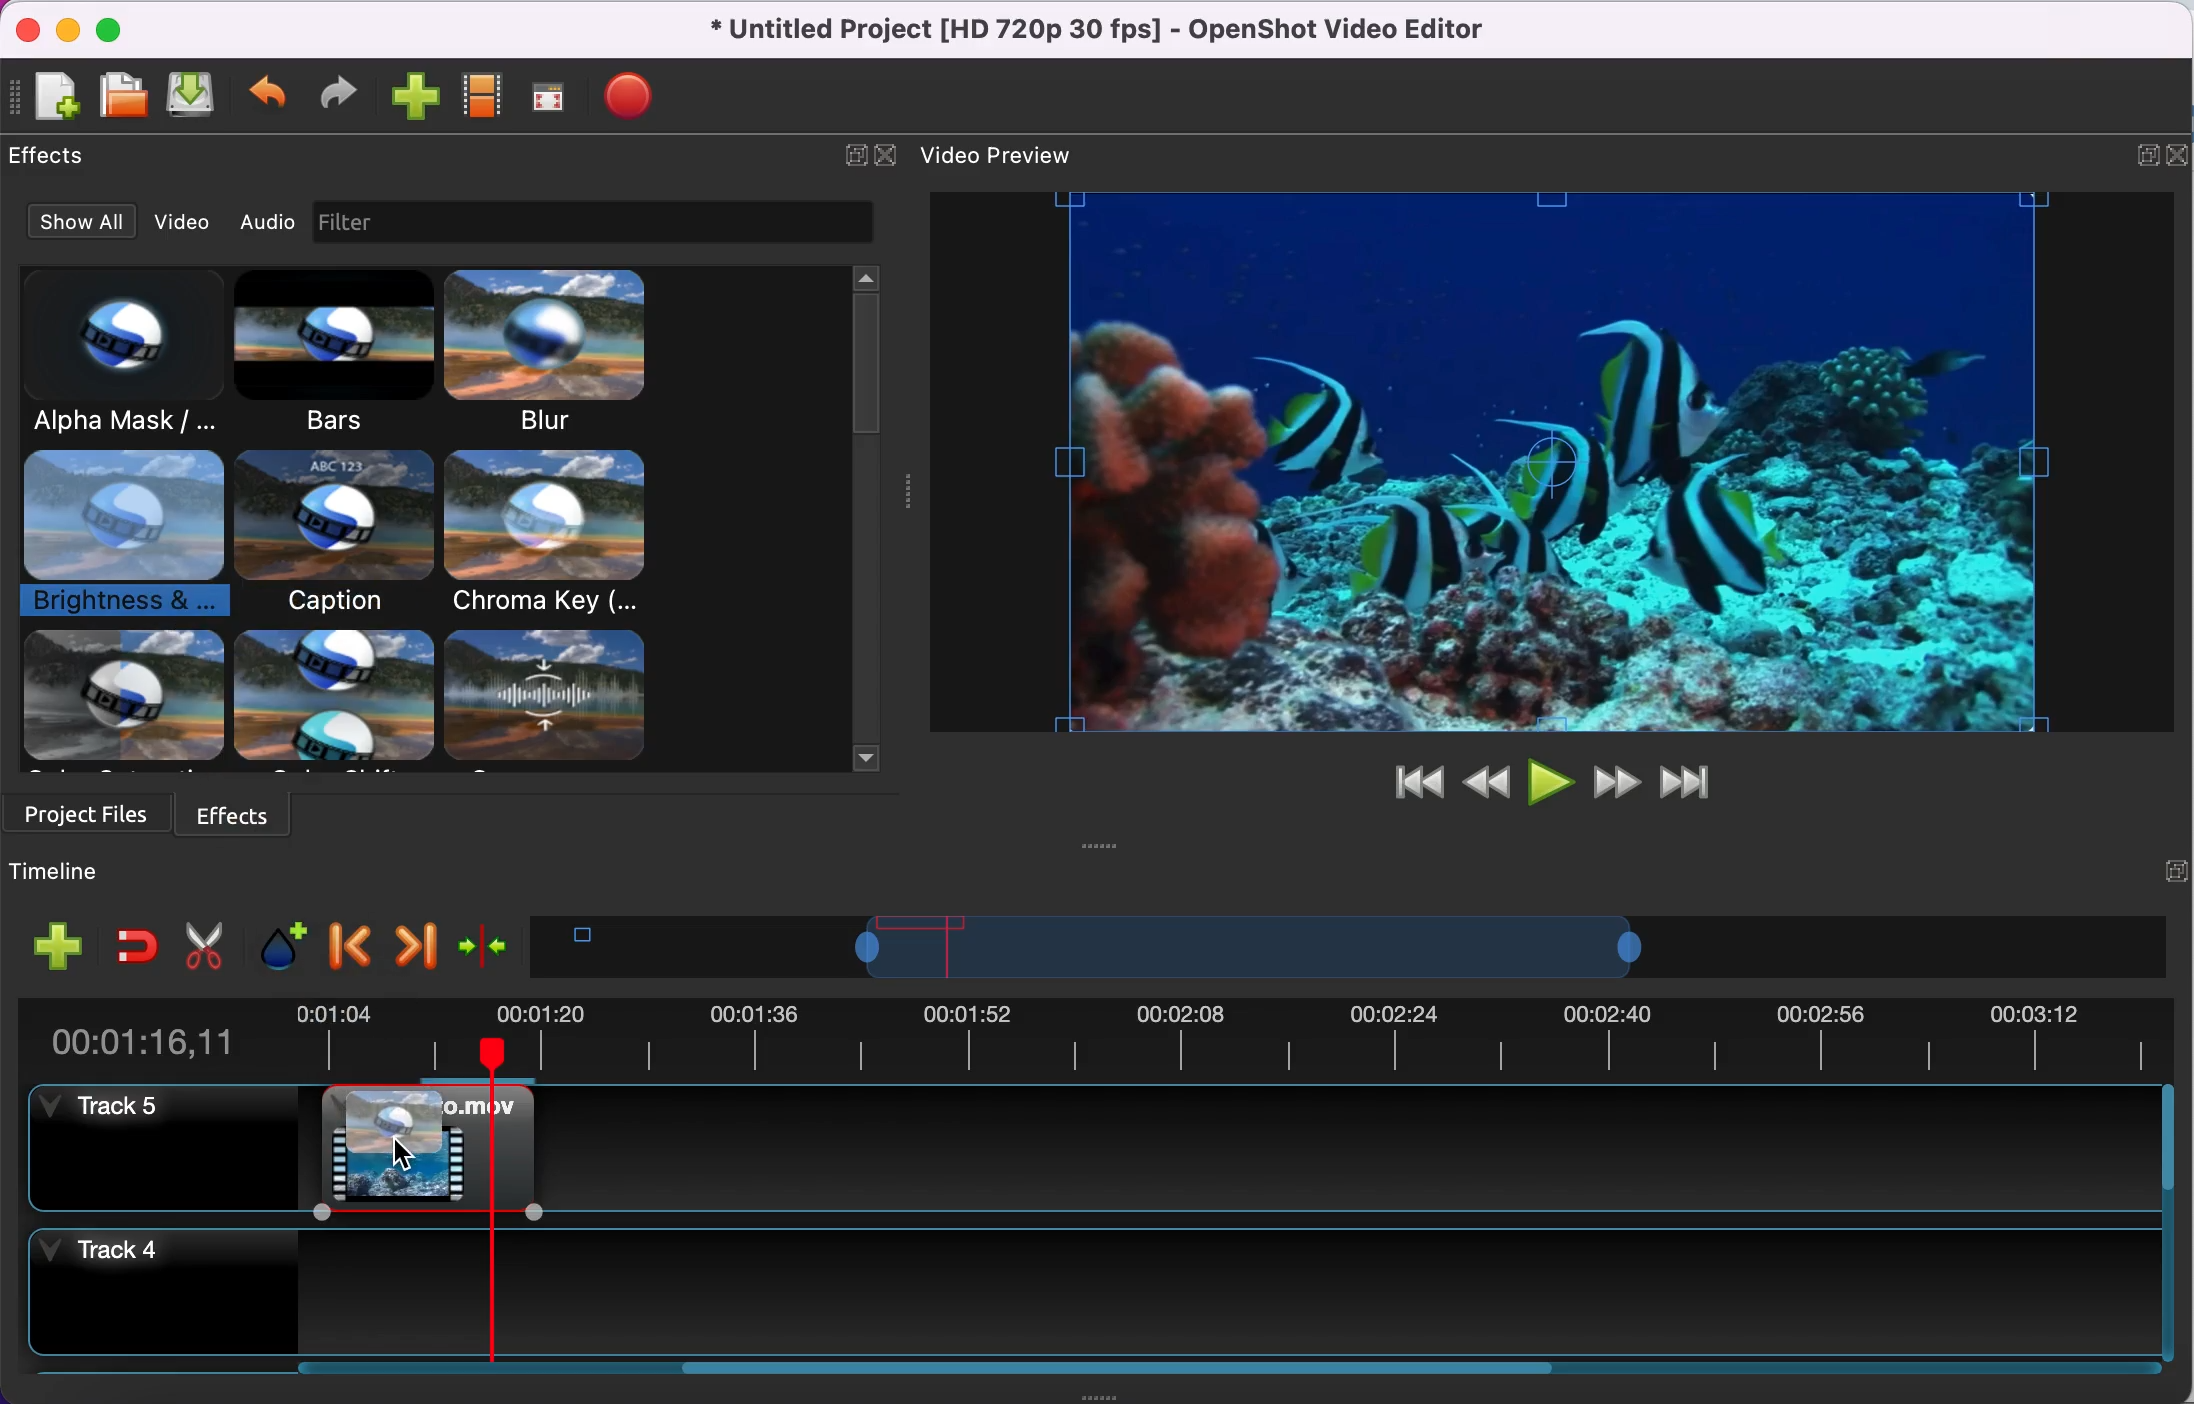 The width and height of the screenshot is (2194, 1404). I want to click on duration, so click(1089, 1036).